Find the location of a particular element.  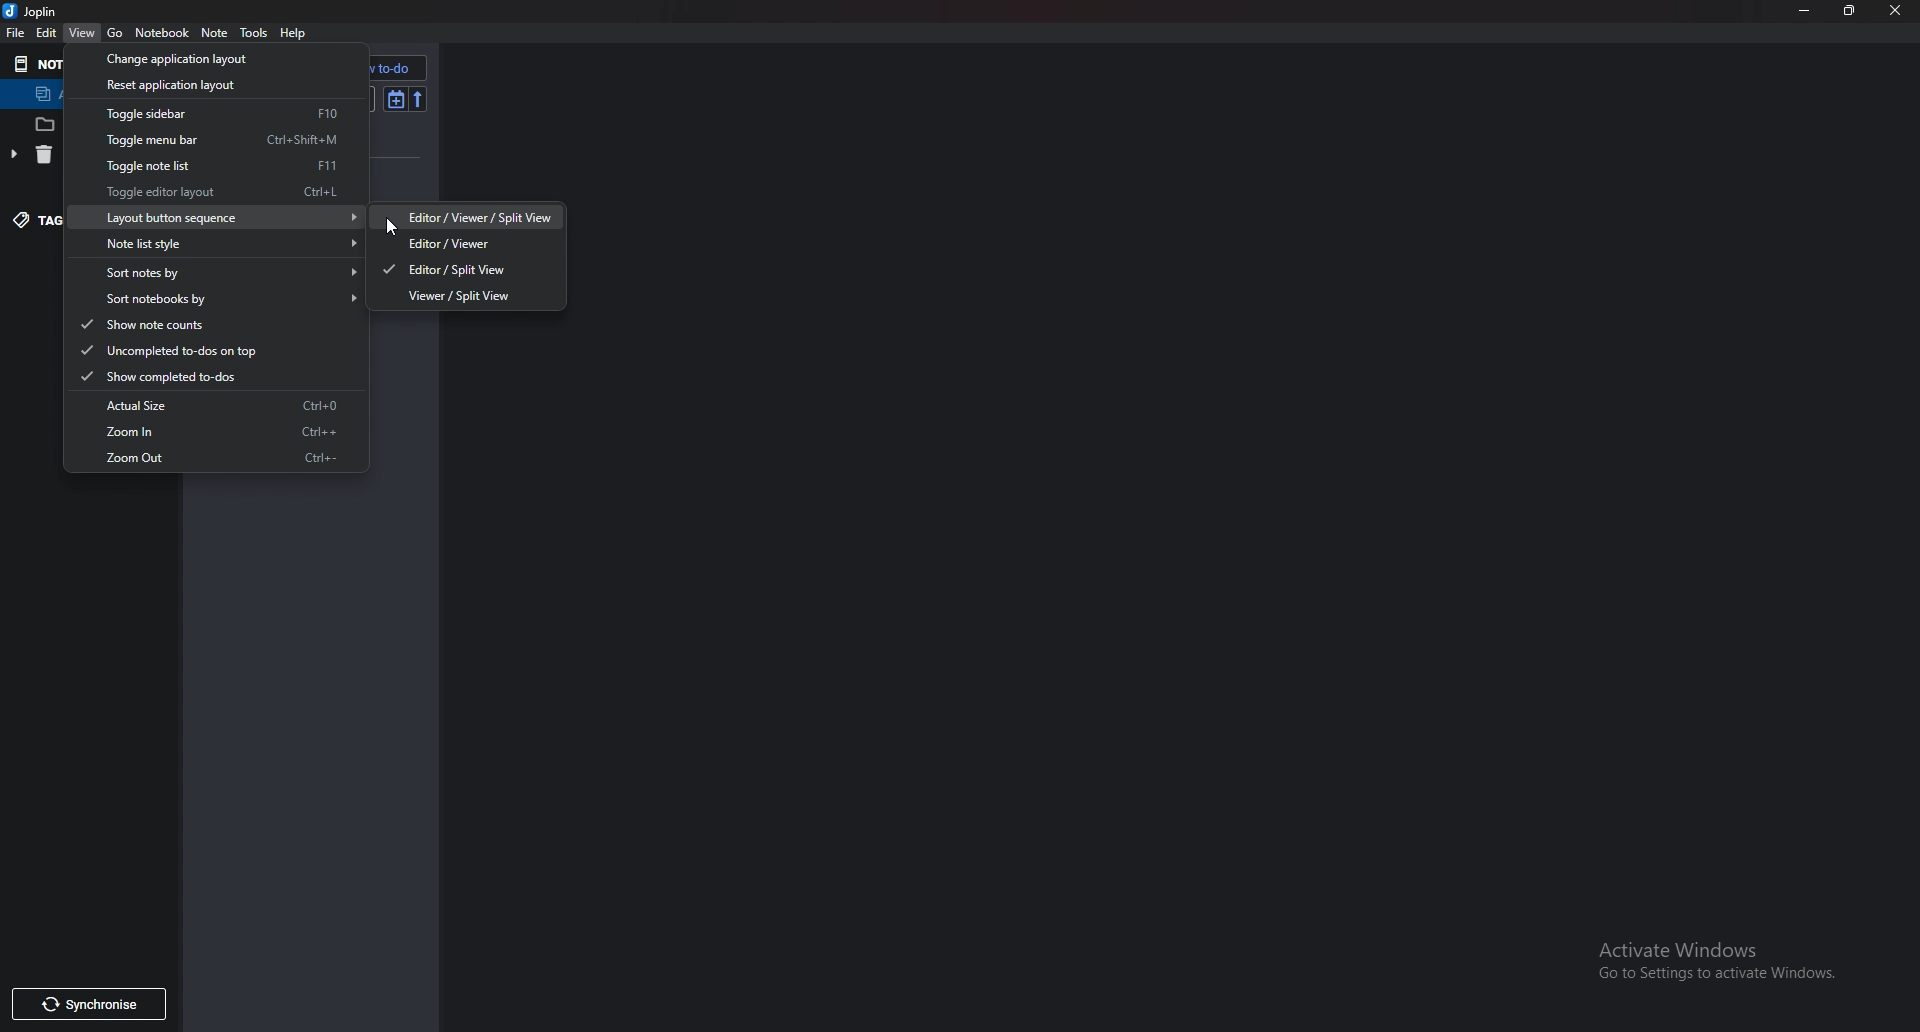

Toggle sort order is located at coordinates (396, 101).